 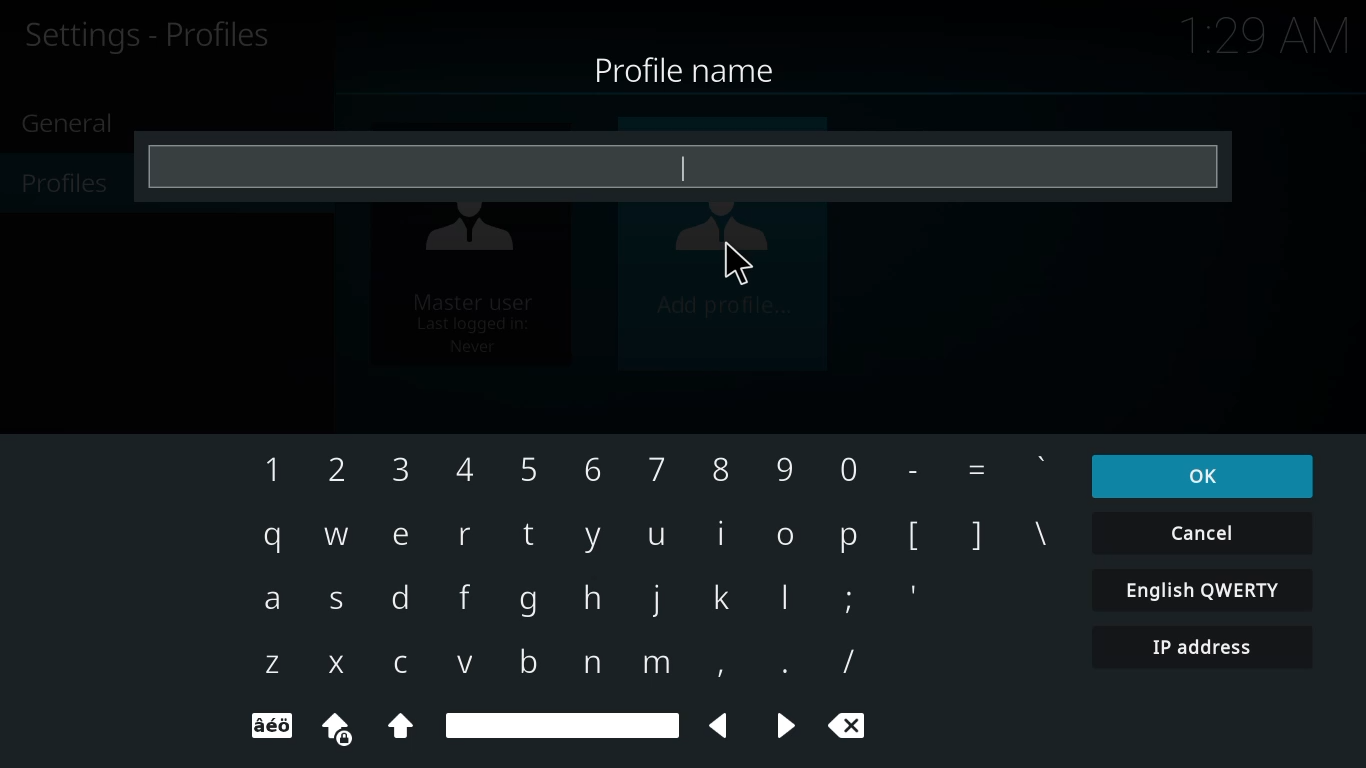 I want to click on v, so click(x=459, y=660).